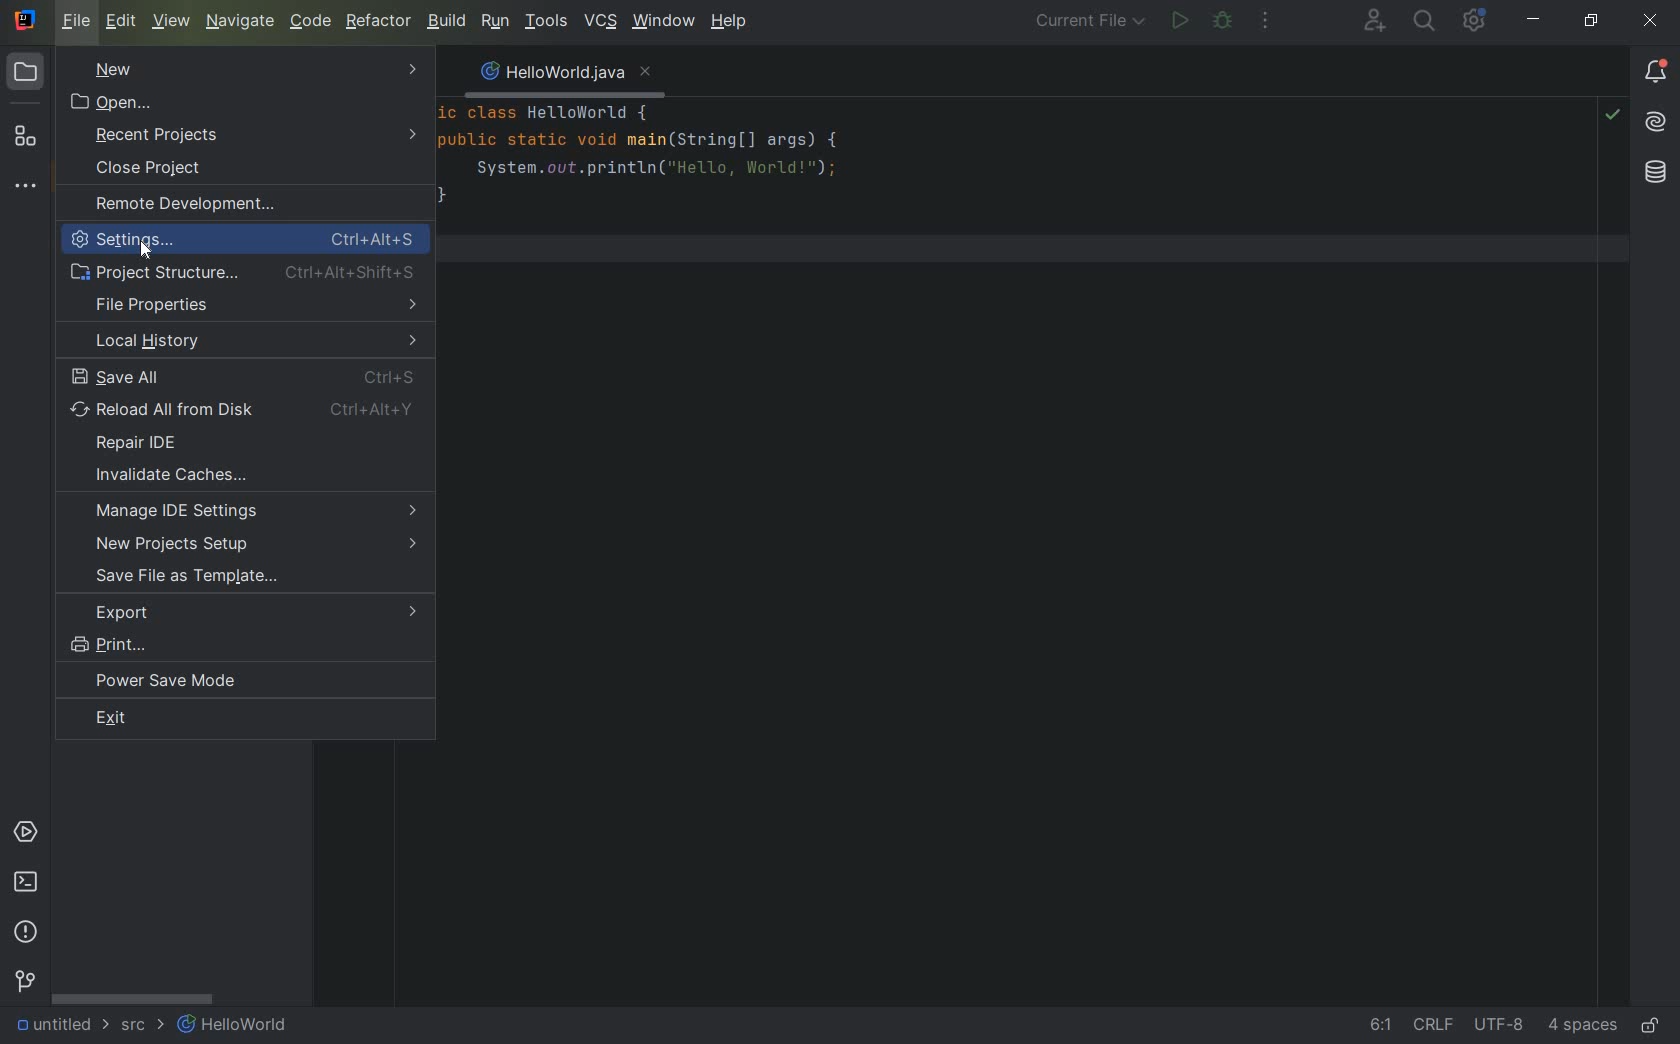  Describe the element at coordinates (26, 834) in the screenshot. I see `SERVICES` at that location.